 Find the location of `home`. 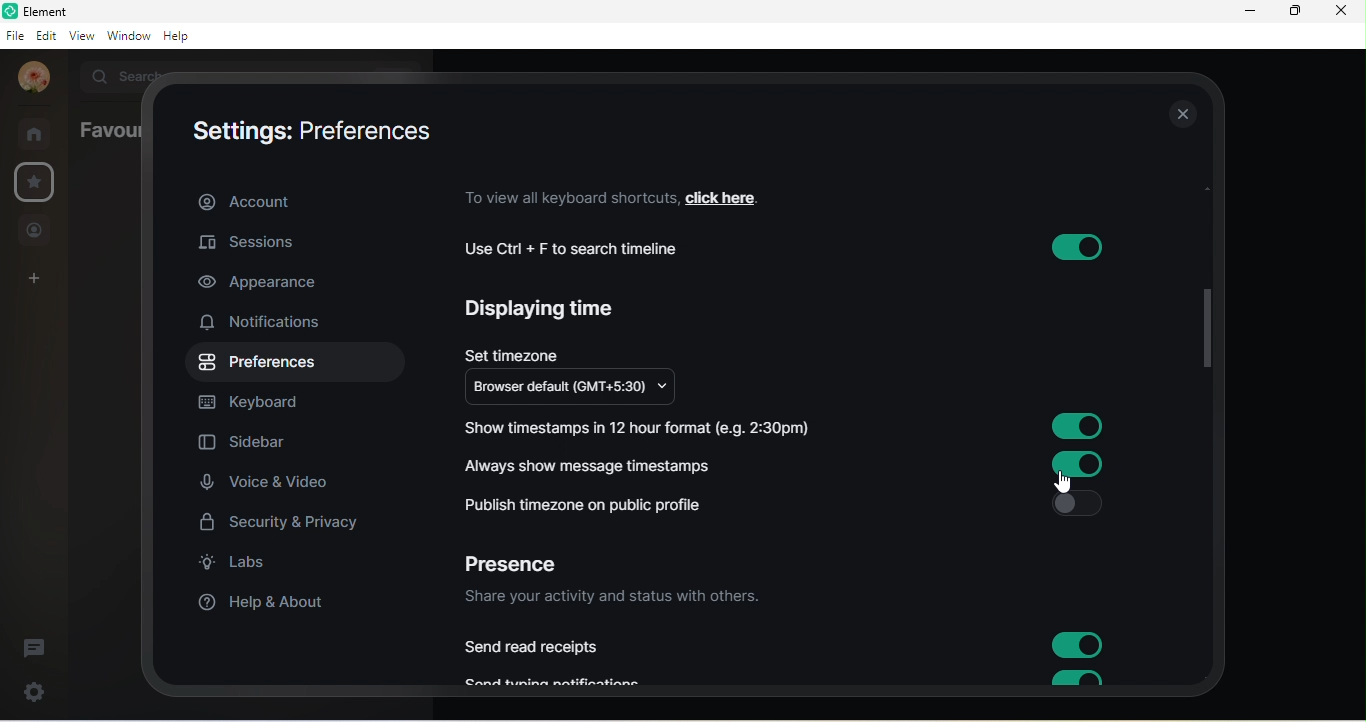

home is located at coordinates (36, 133).